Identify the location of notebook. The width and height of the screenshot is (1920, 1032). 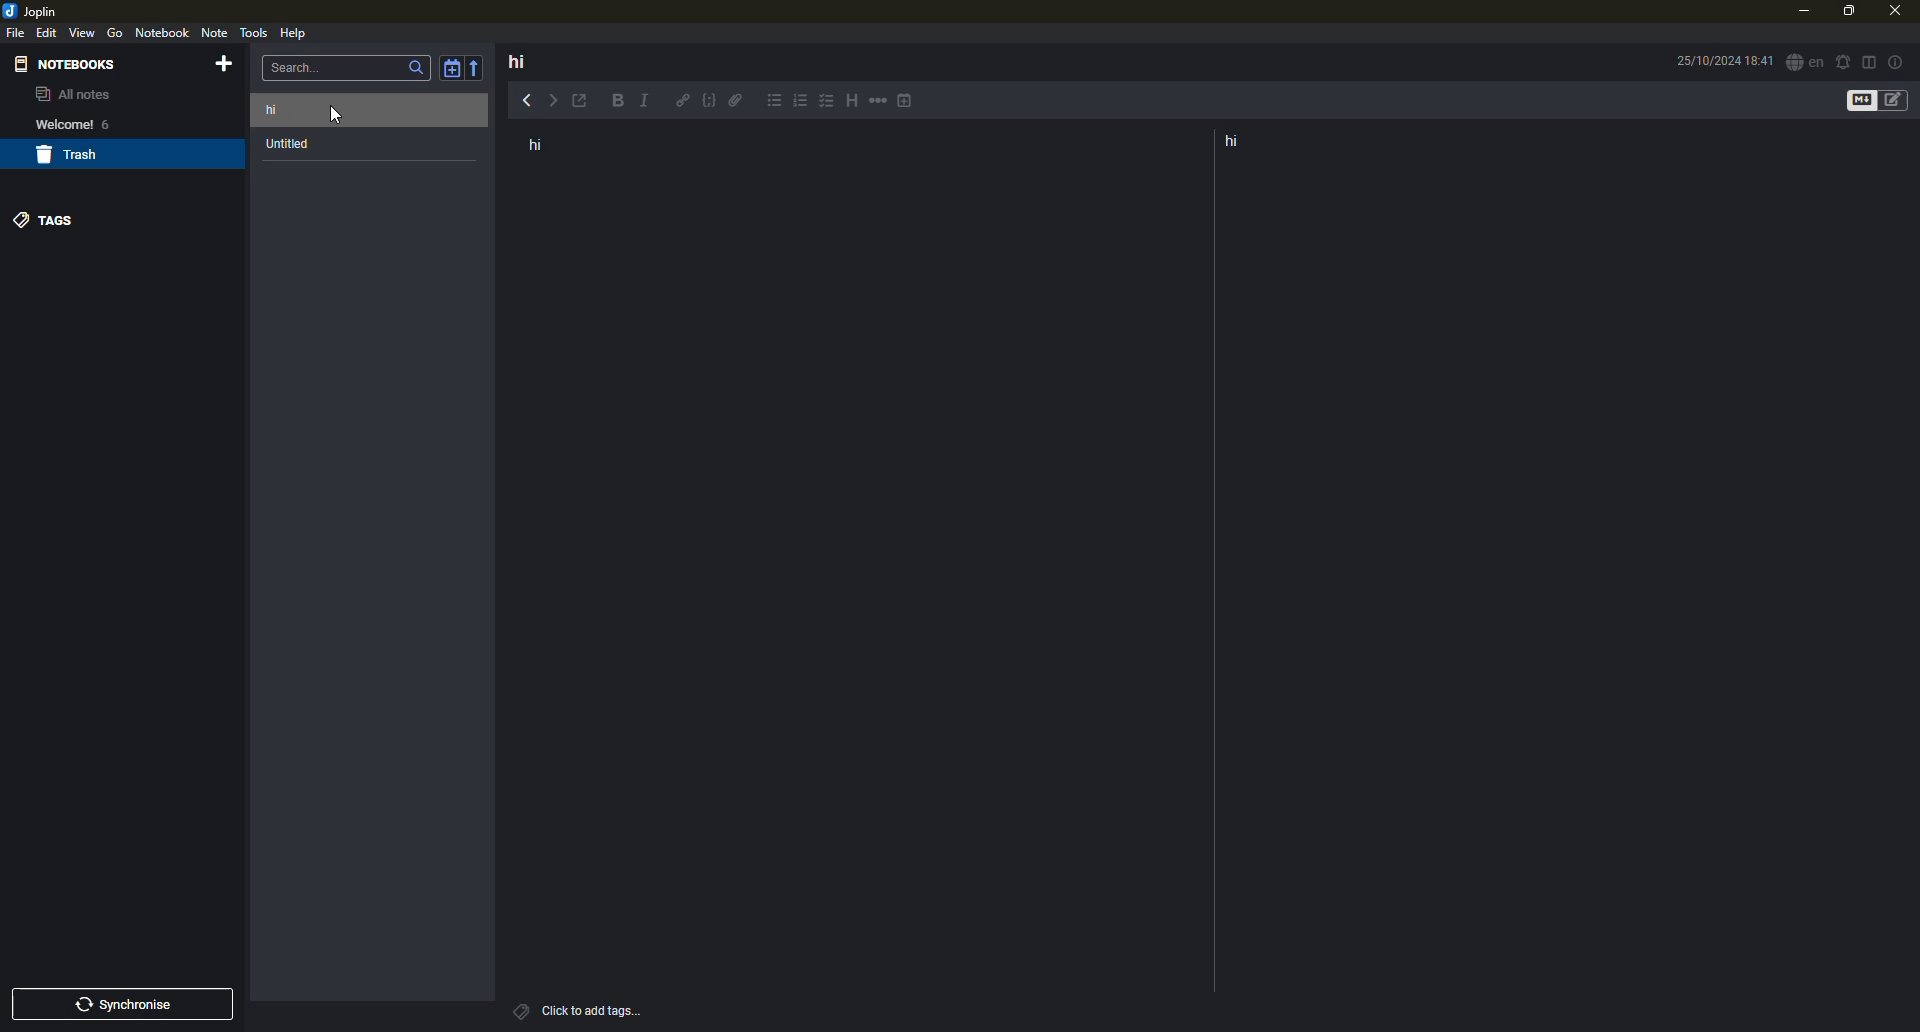
(163, 32).